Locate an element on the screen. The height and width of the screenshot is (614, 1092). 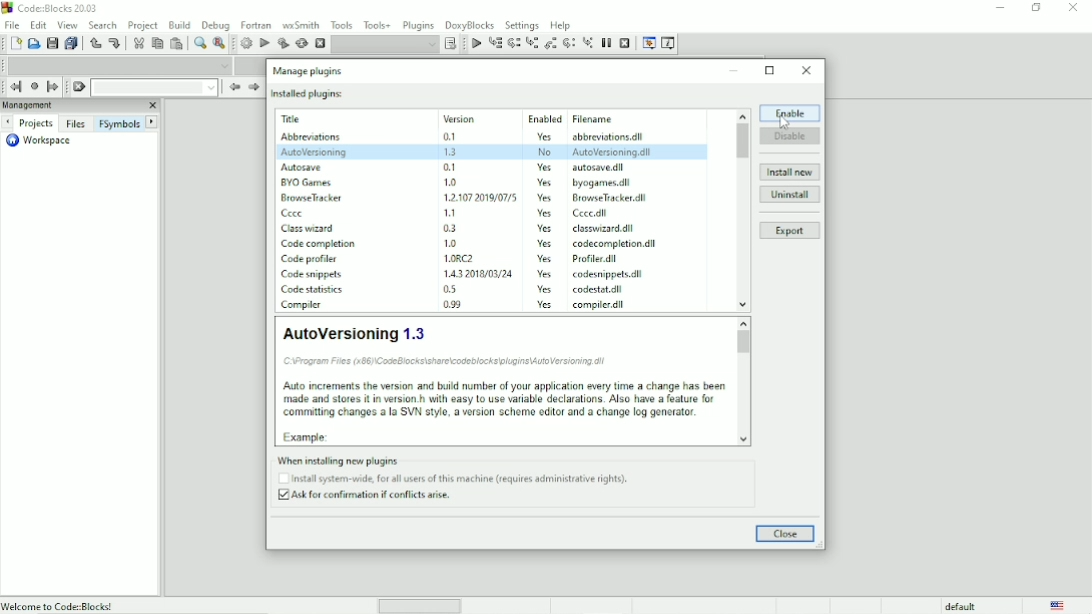
version  is located at coordinates (452, 167).